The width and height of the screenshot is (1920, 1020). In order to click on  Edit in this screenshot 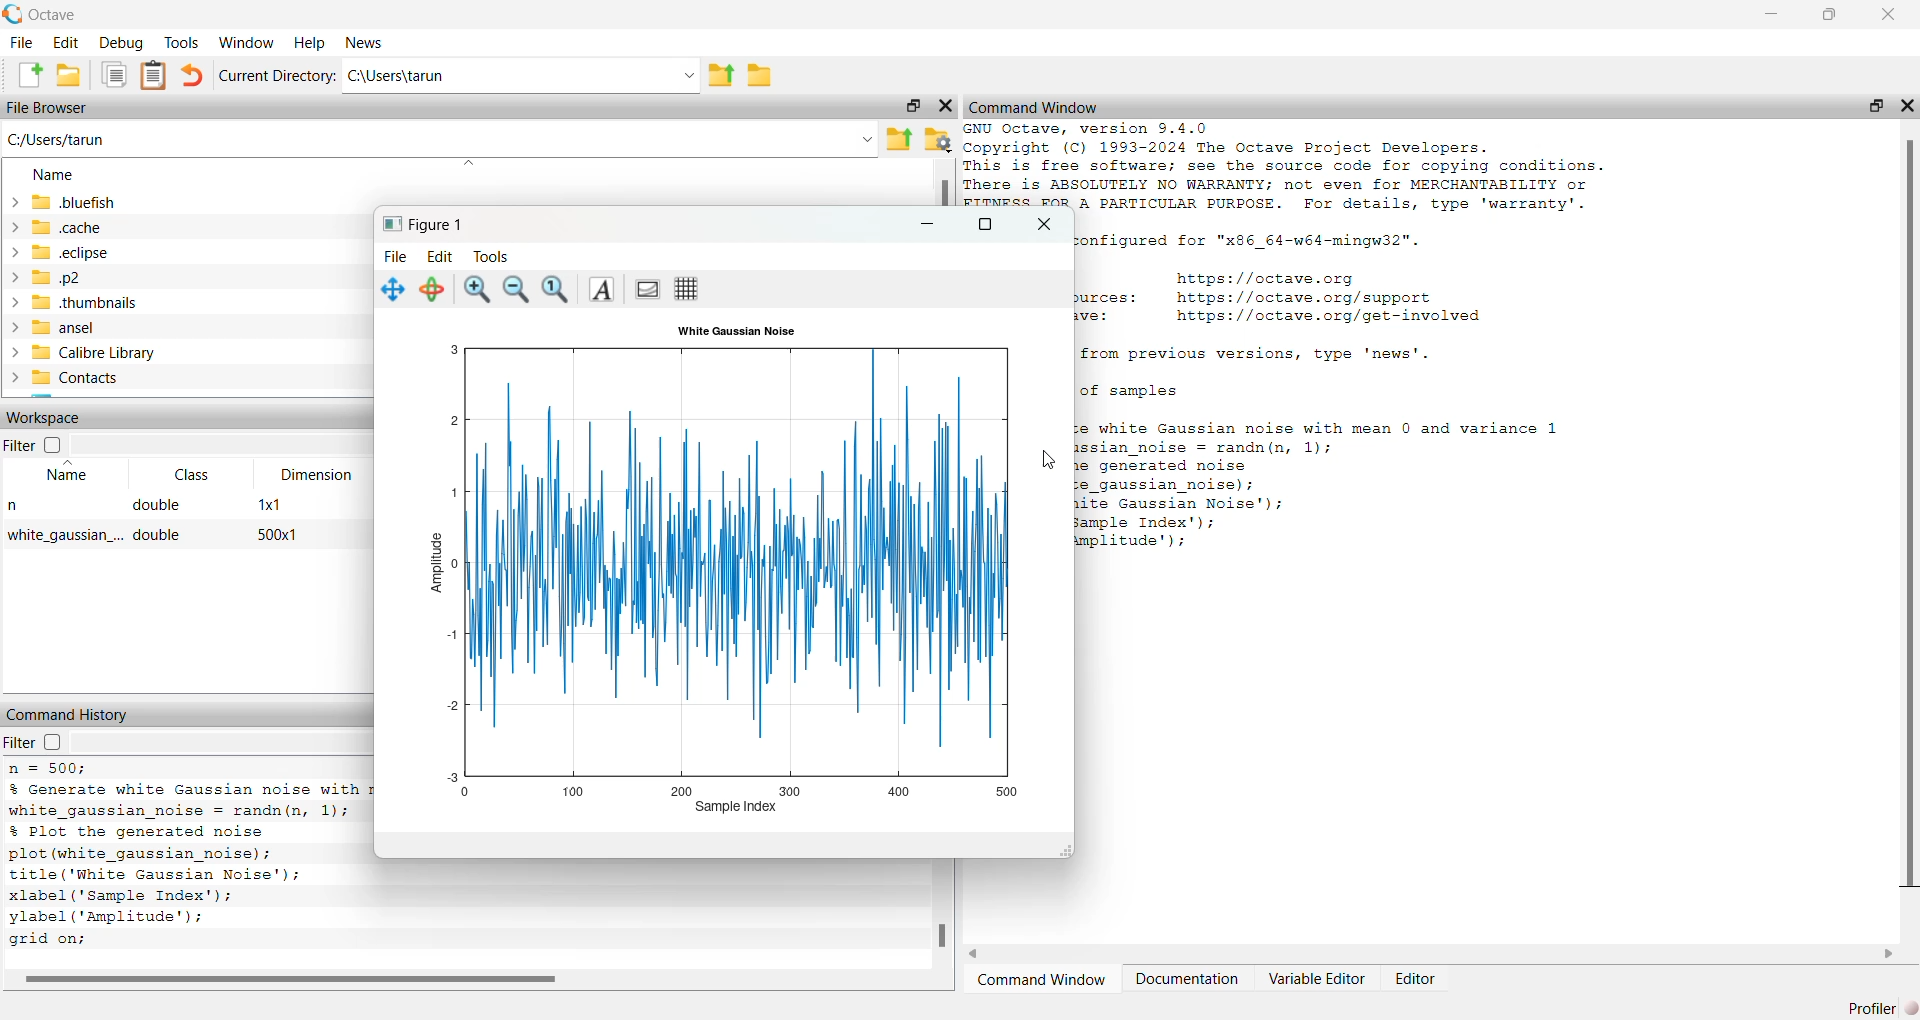, I will do `click(437, 255)`.